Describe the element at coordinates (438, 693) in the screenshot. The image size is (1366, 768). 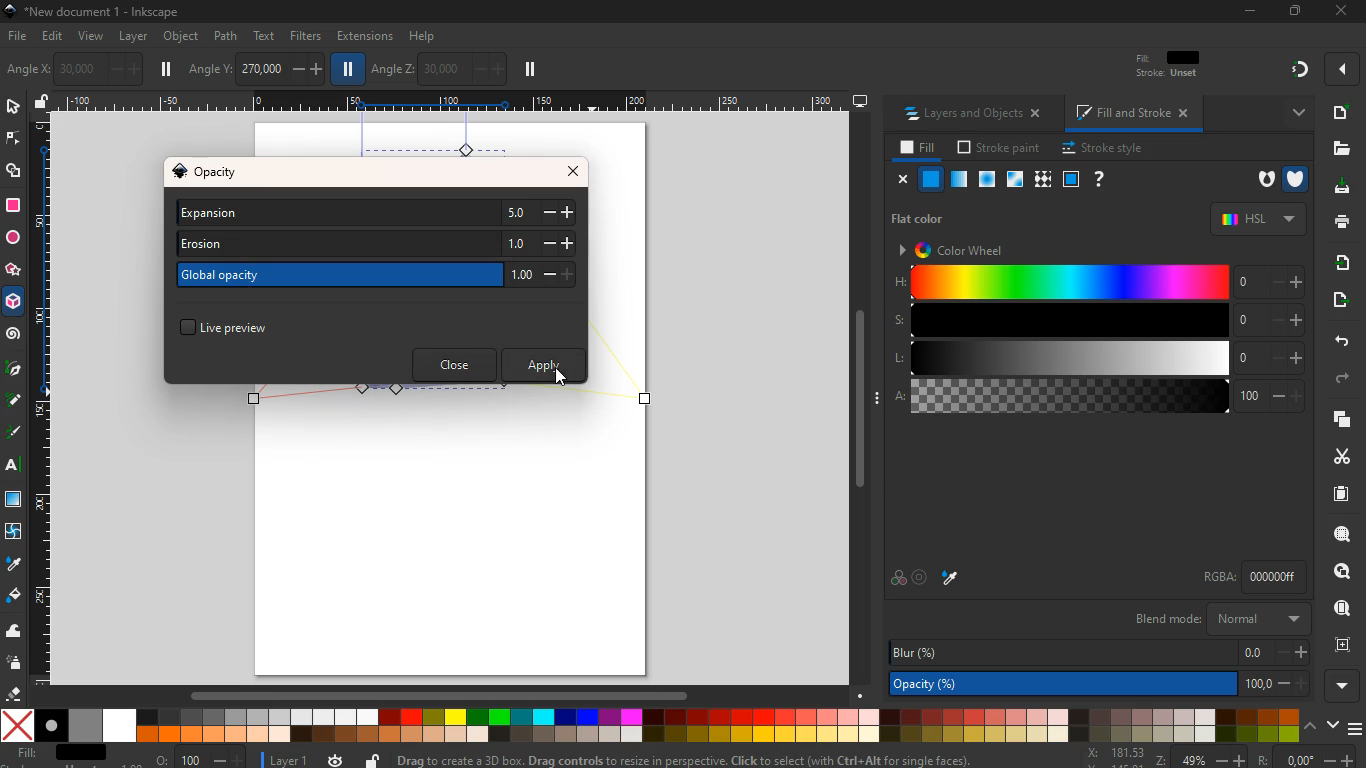
I see `Scrollbar` at that location.